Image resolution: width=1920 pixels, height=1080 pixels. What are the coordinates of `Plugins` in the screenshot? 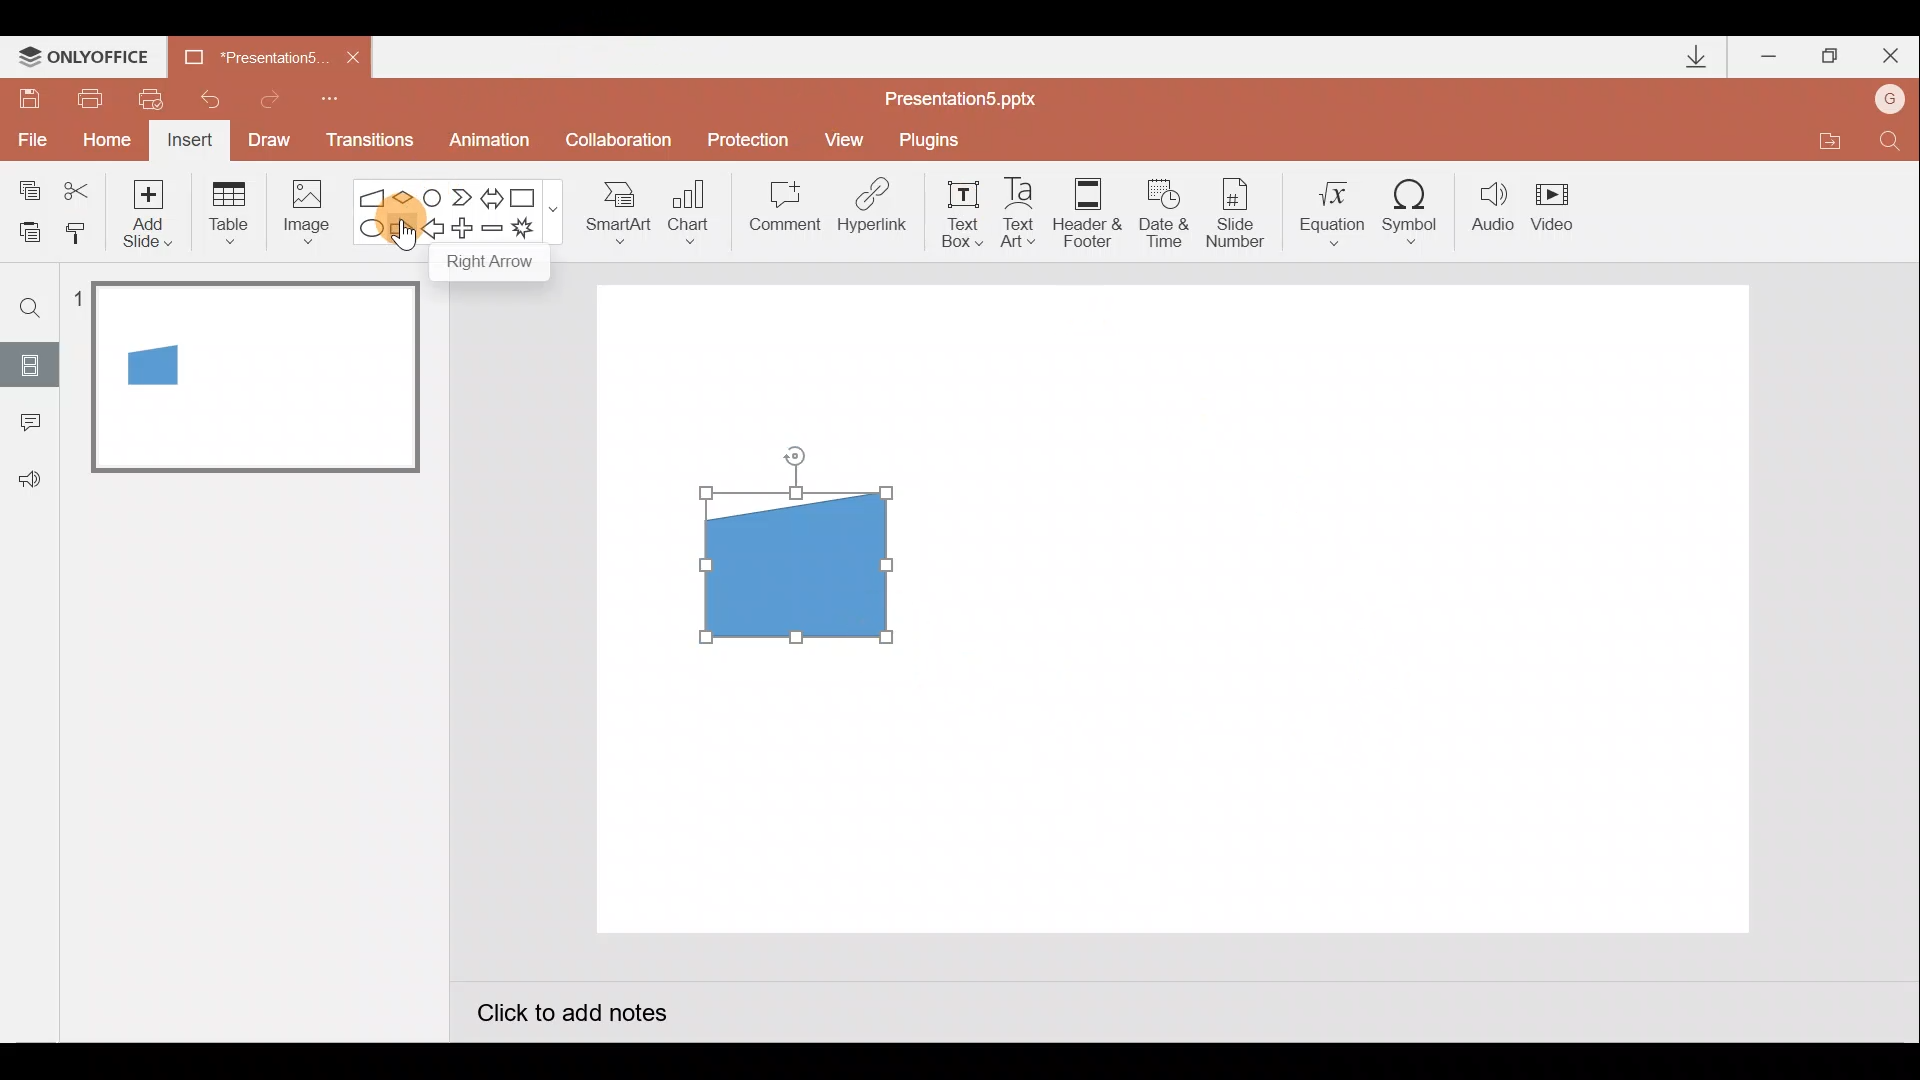 It's located at (934, 140).